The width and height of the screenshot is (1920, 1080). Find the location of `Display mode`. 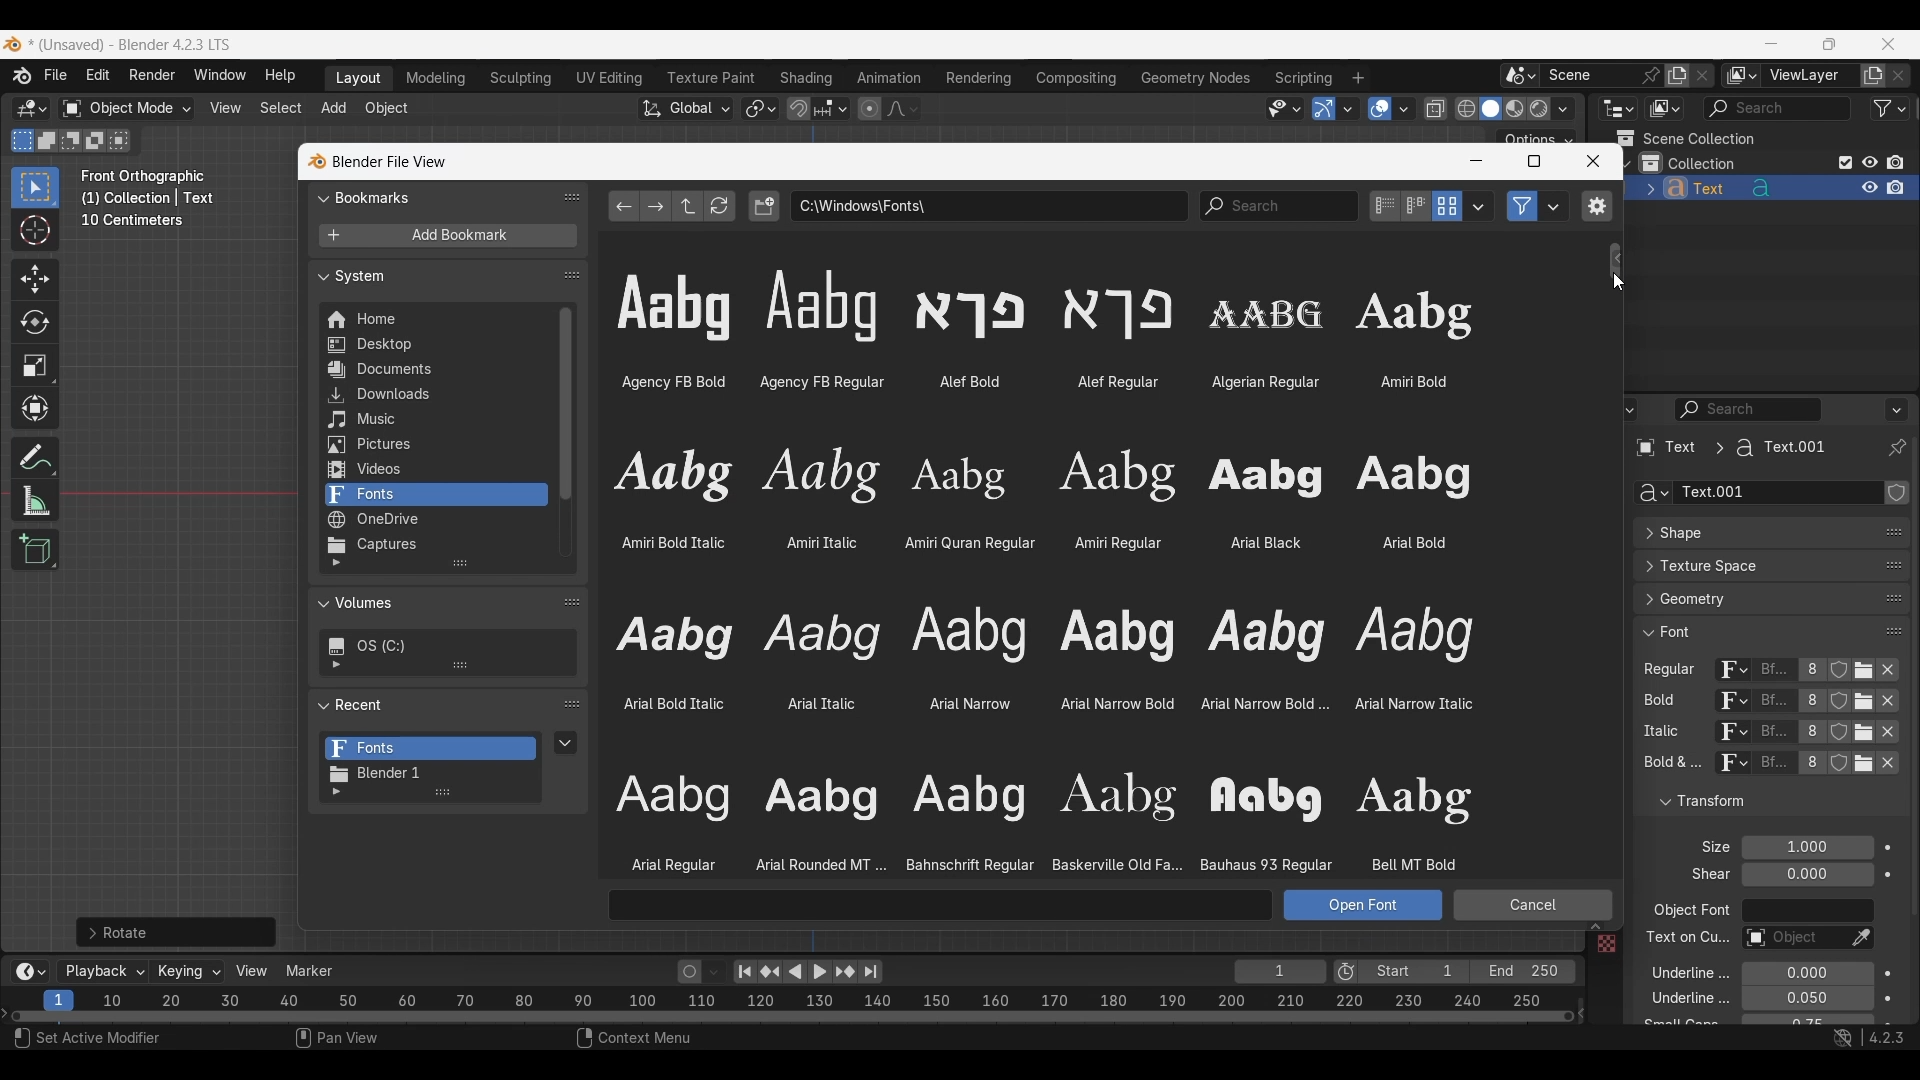

Display mode is located at coordinates (1664, 109).